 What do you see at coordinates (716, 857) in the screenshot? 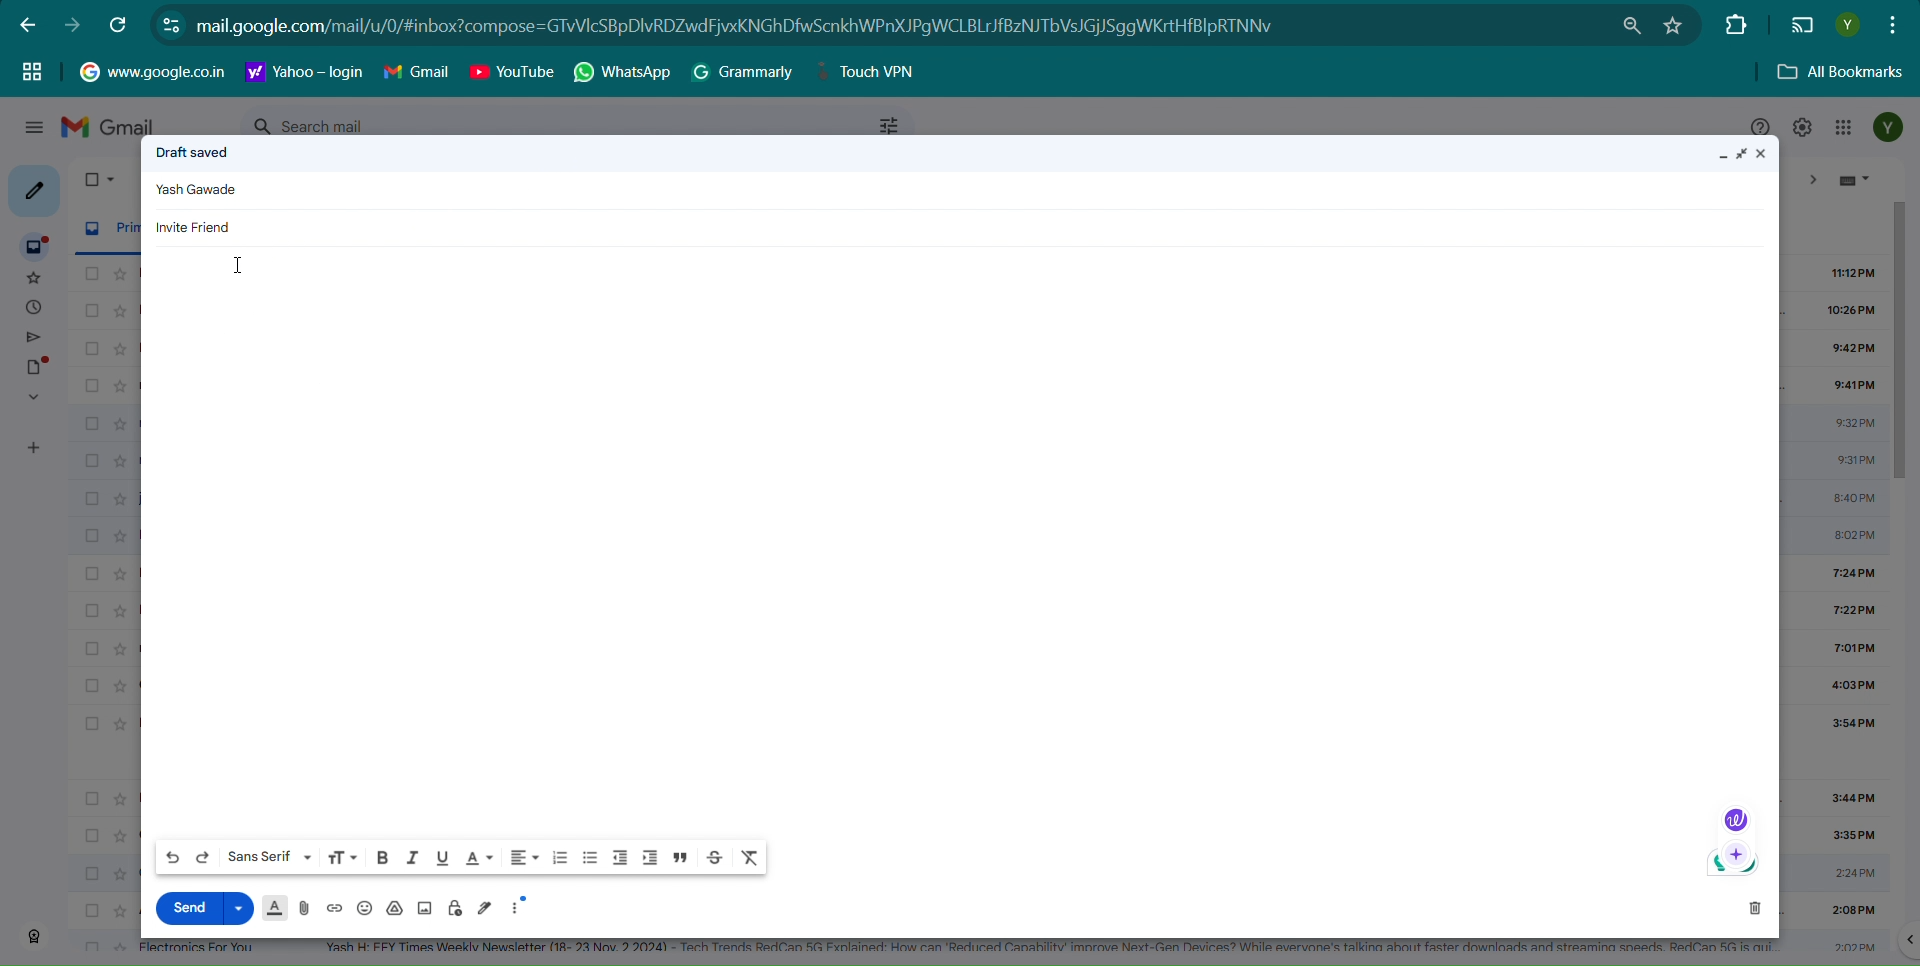
I see `Strikethrough` at bounding box center [716, 857].